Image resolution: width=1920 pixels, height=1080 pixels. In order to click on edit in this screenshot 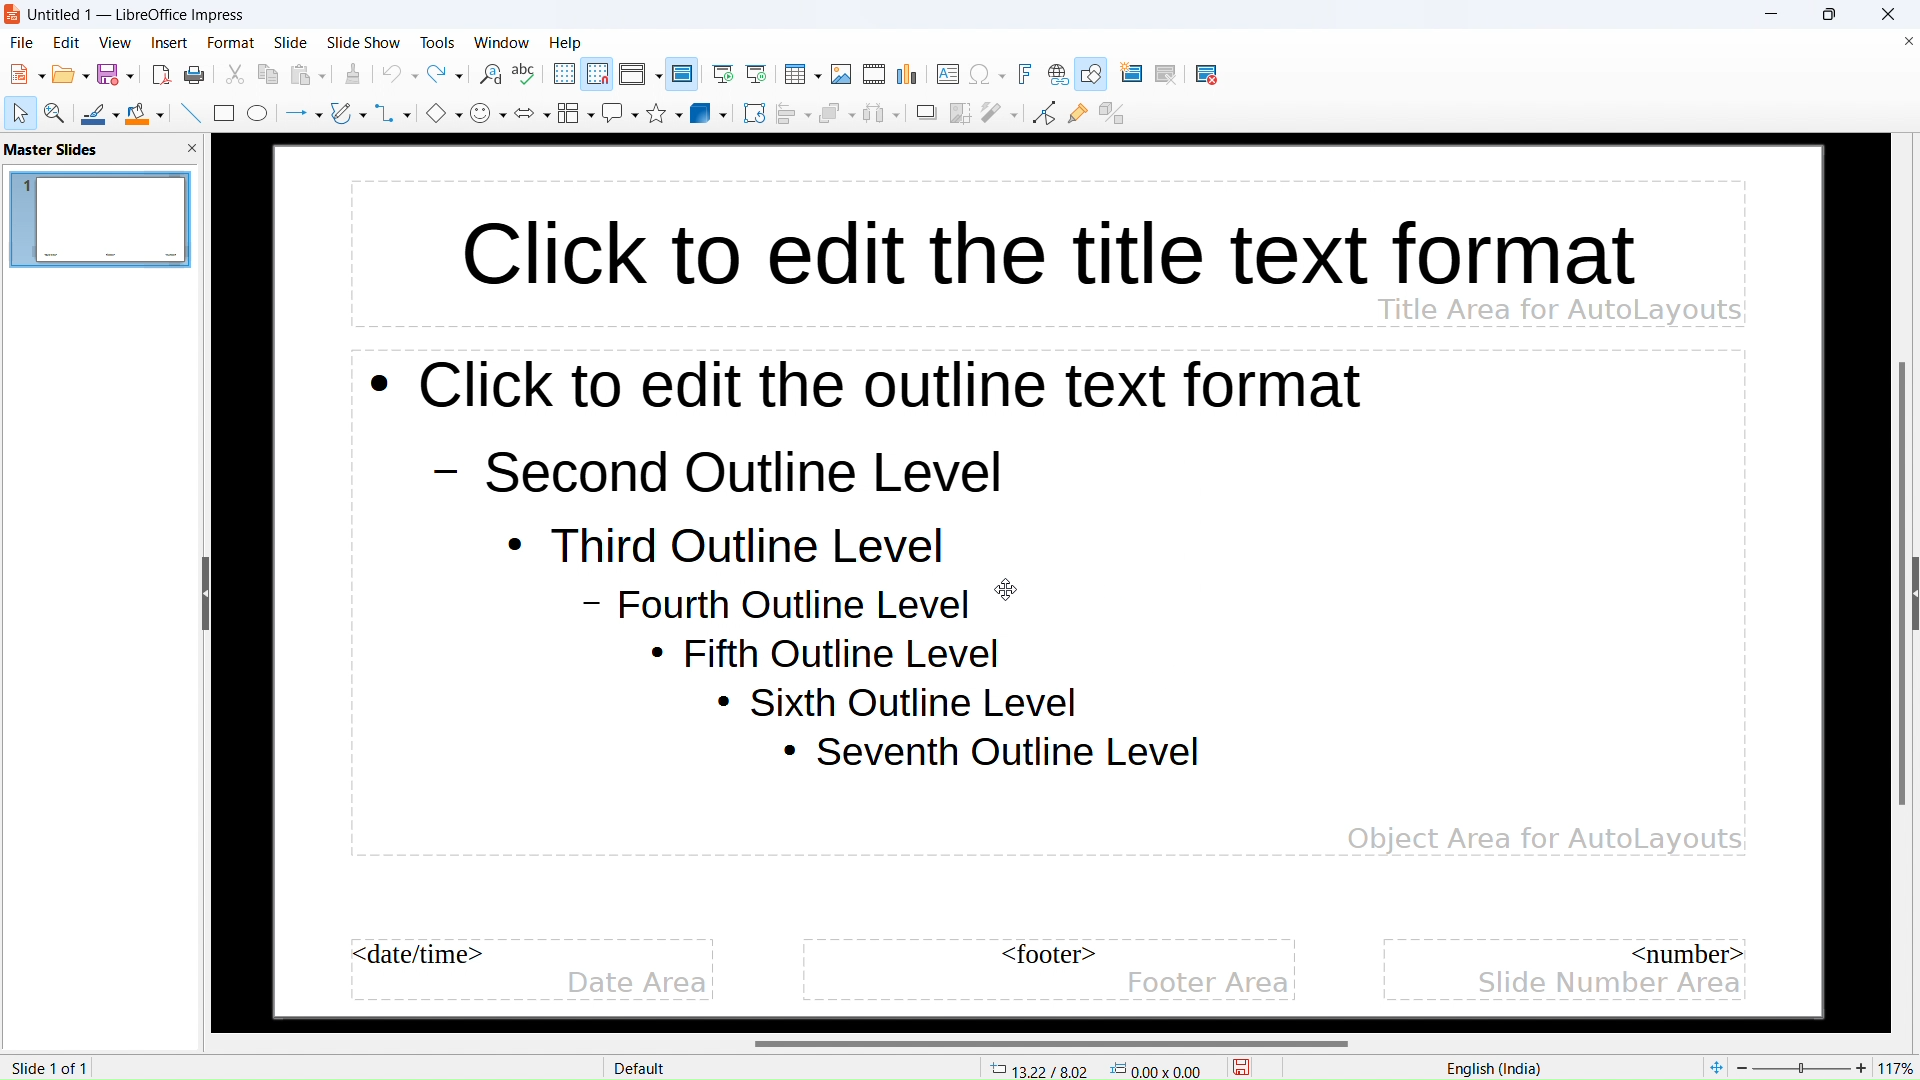, I will do `click(67, 43)`.